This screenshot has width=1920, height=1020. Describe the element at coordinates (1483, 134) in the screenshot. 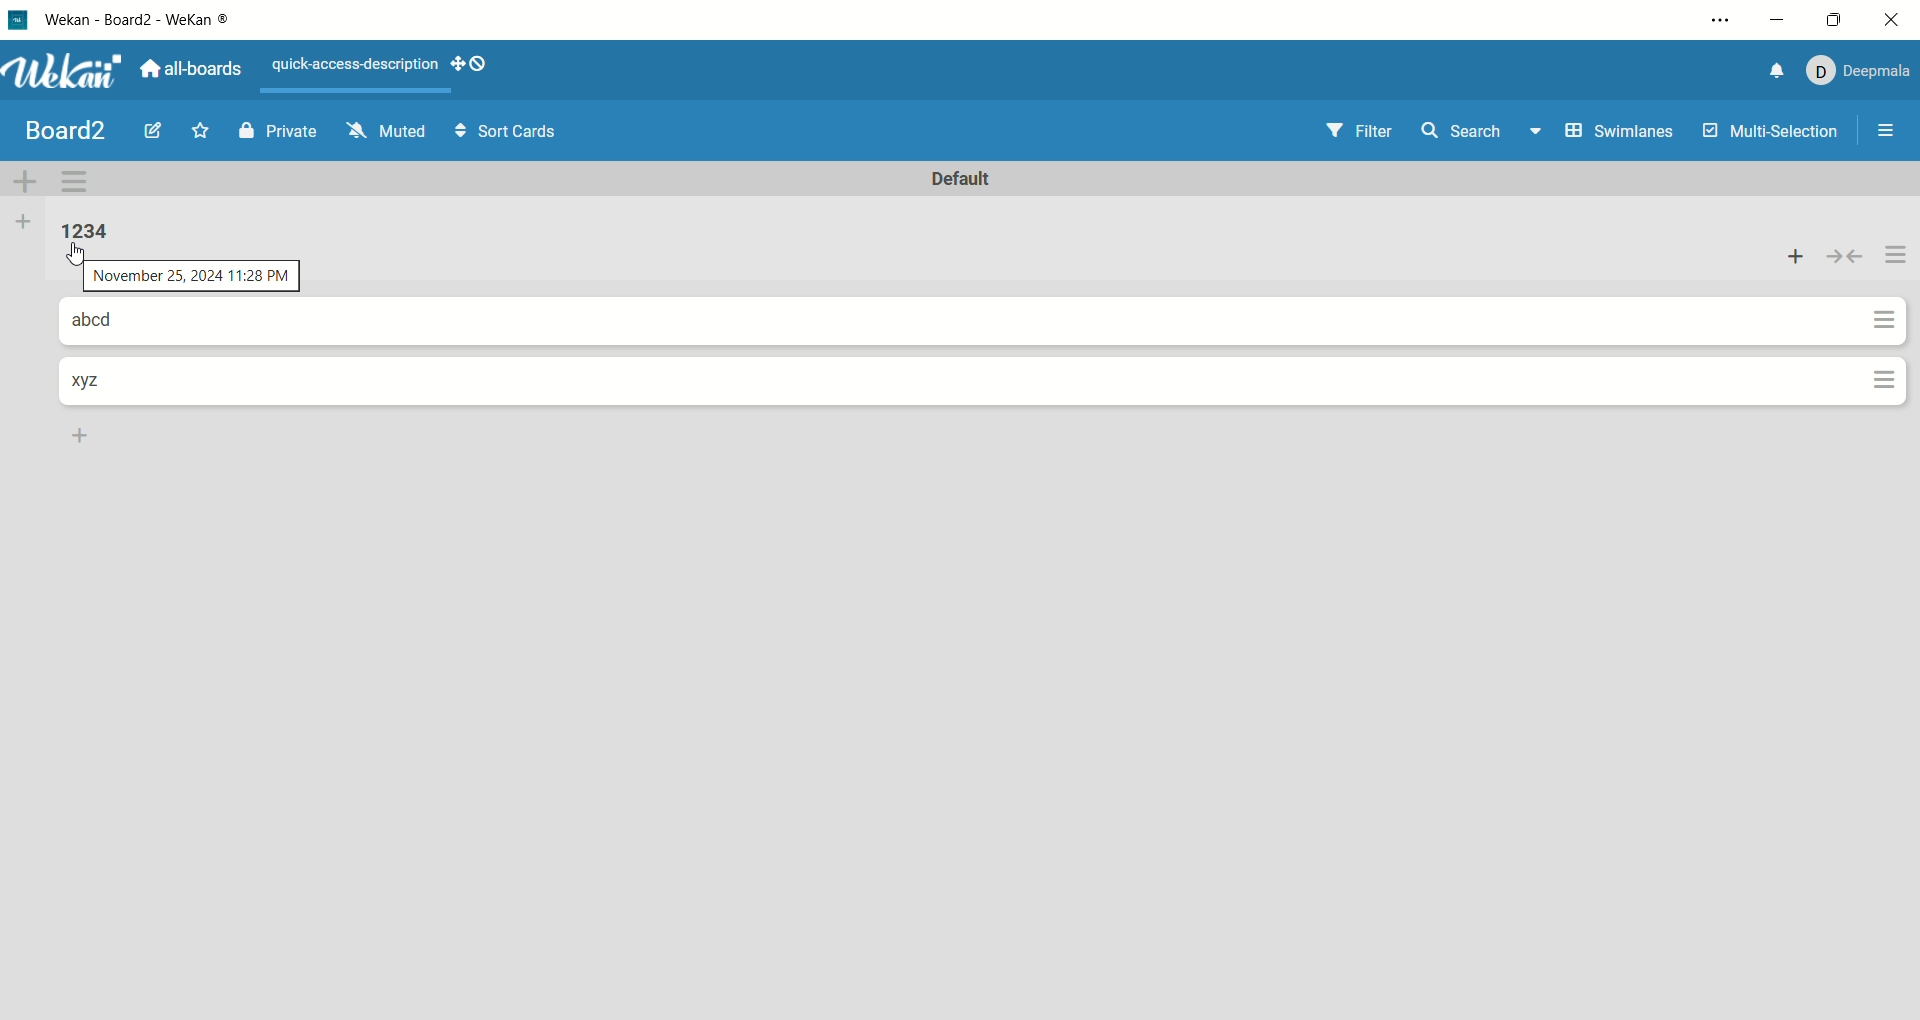

I see `search` at that location.